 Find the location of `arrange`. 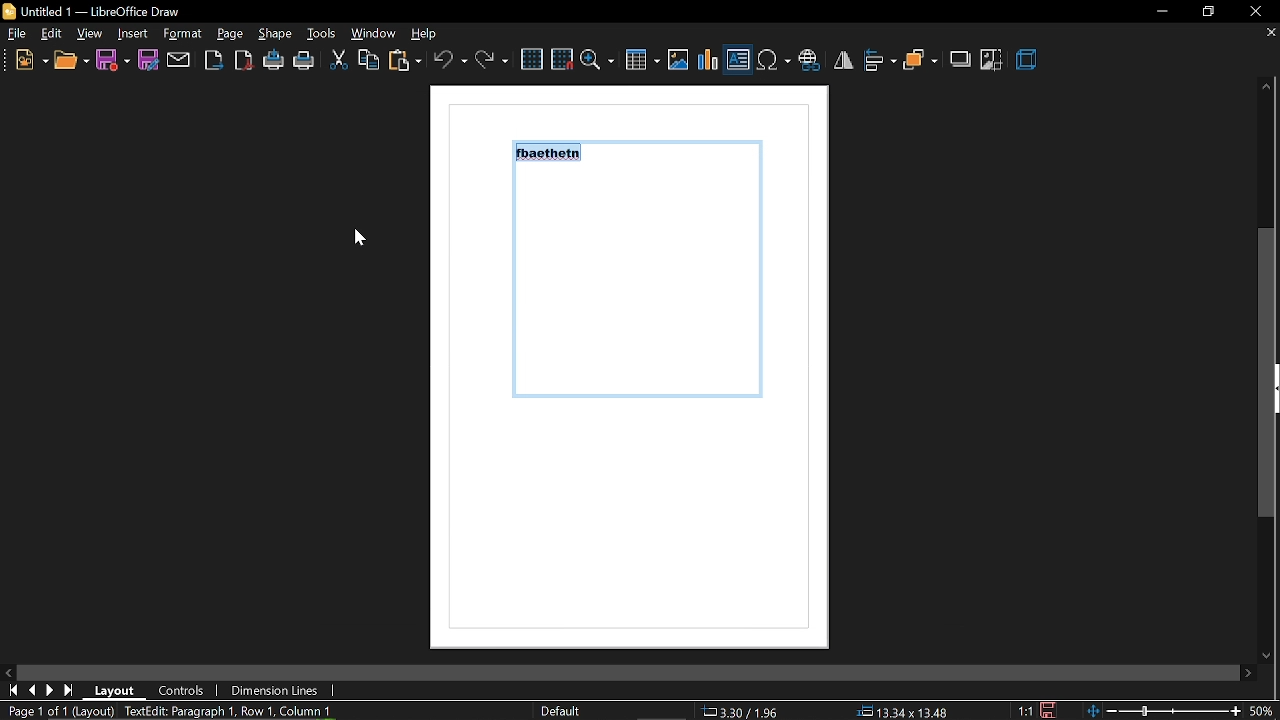

arrange is located at coordinates (921, 62).